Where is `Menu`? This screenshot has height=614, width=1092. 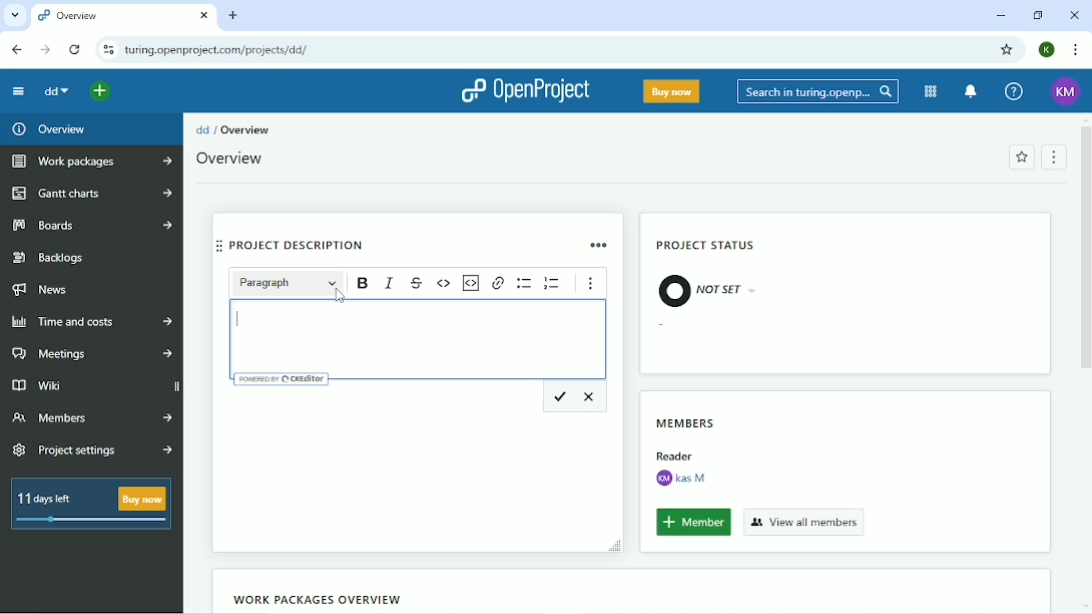
Menu is located at coordinates (1055, 156).